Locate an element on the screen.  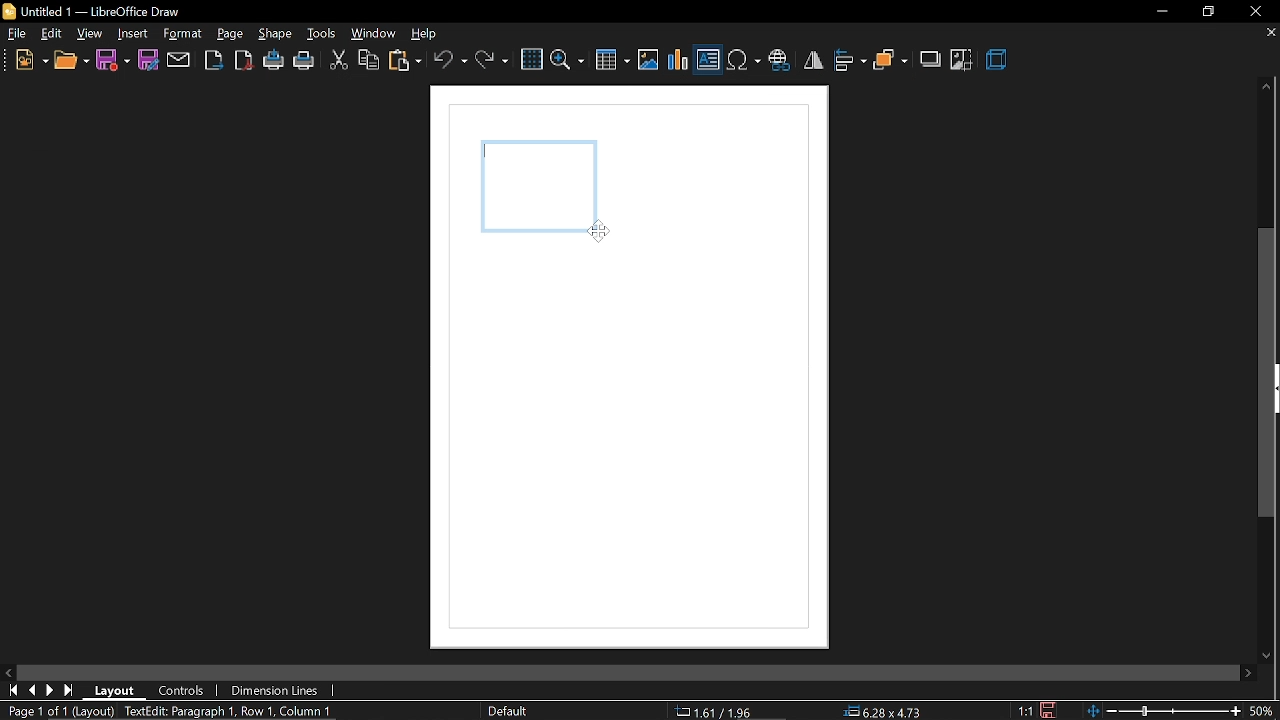
co-ordinate is located at coordinates (721, 711).